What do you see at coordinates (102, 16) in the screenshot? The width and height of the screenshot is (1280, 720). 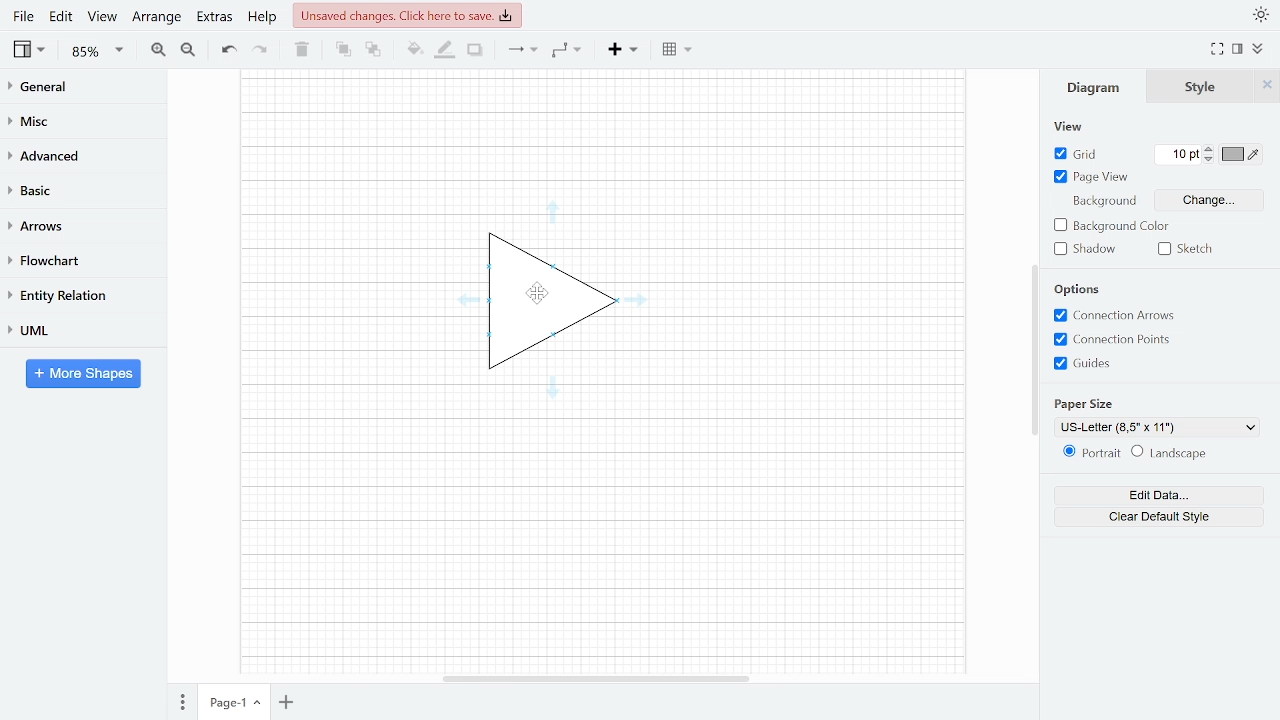 I see `View` at bounding box center [102, 16].